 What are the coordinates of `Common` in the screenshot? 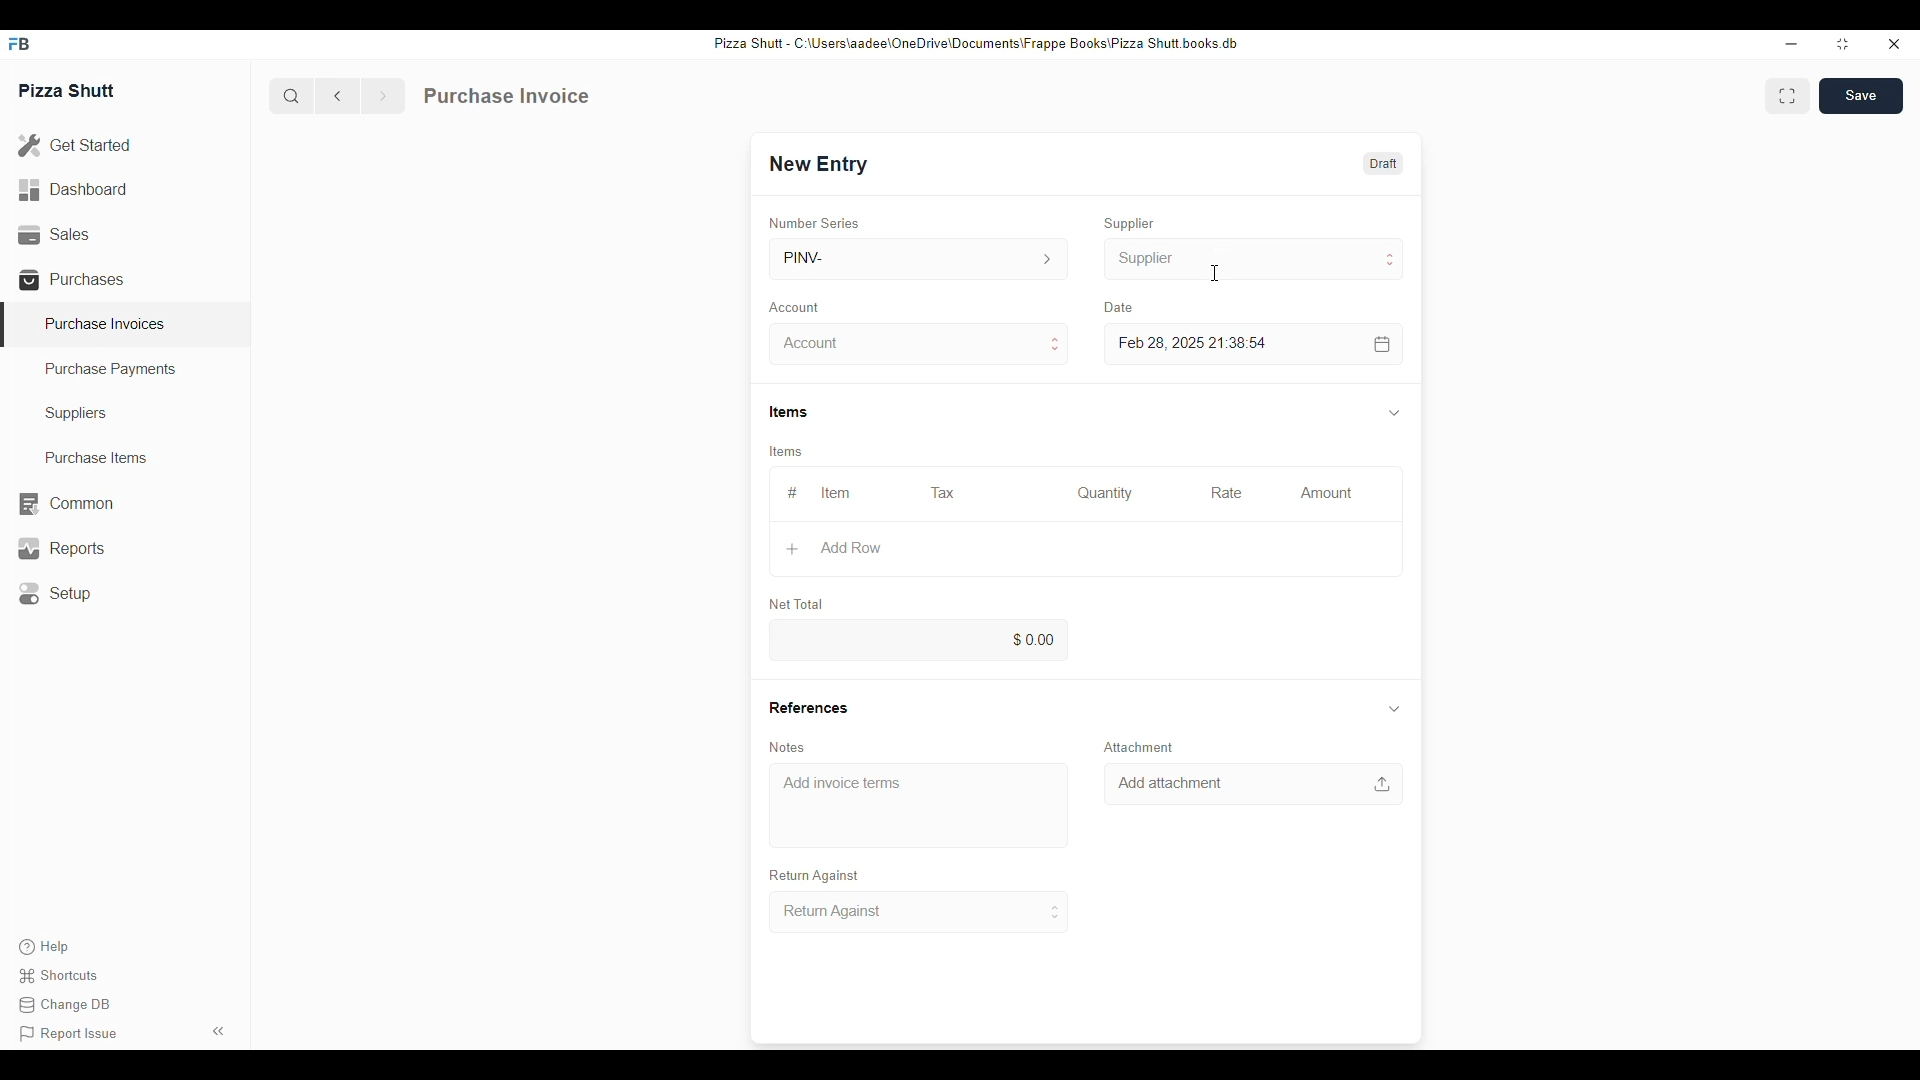 It's located at (65, 504).